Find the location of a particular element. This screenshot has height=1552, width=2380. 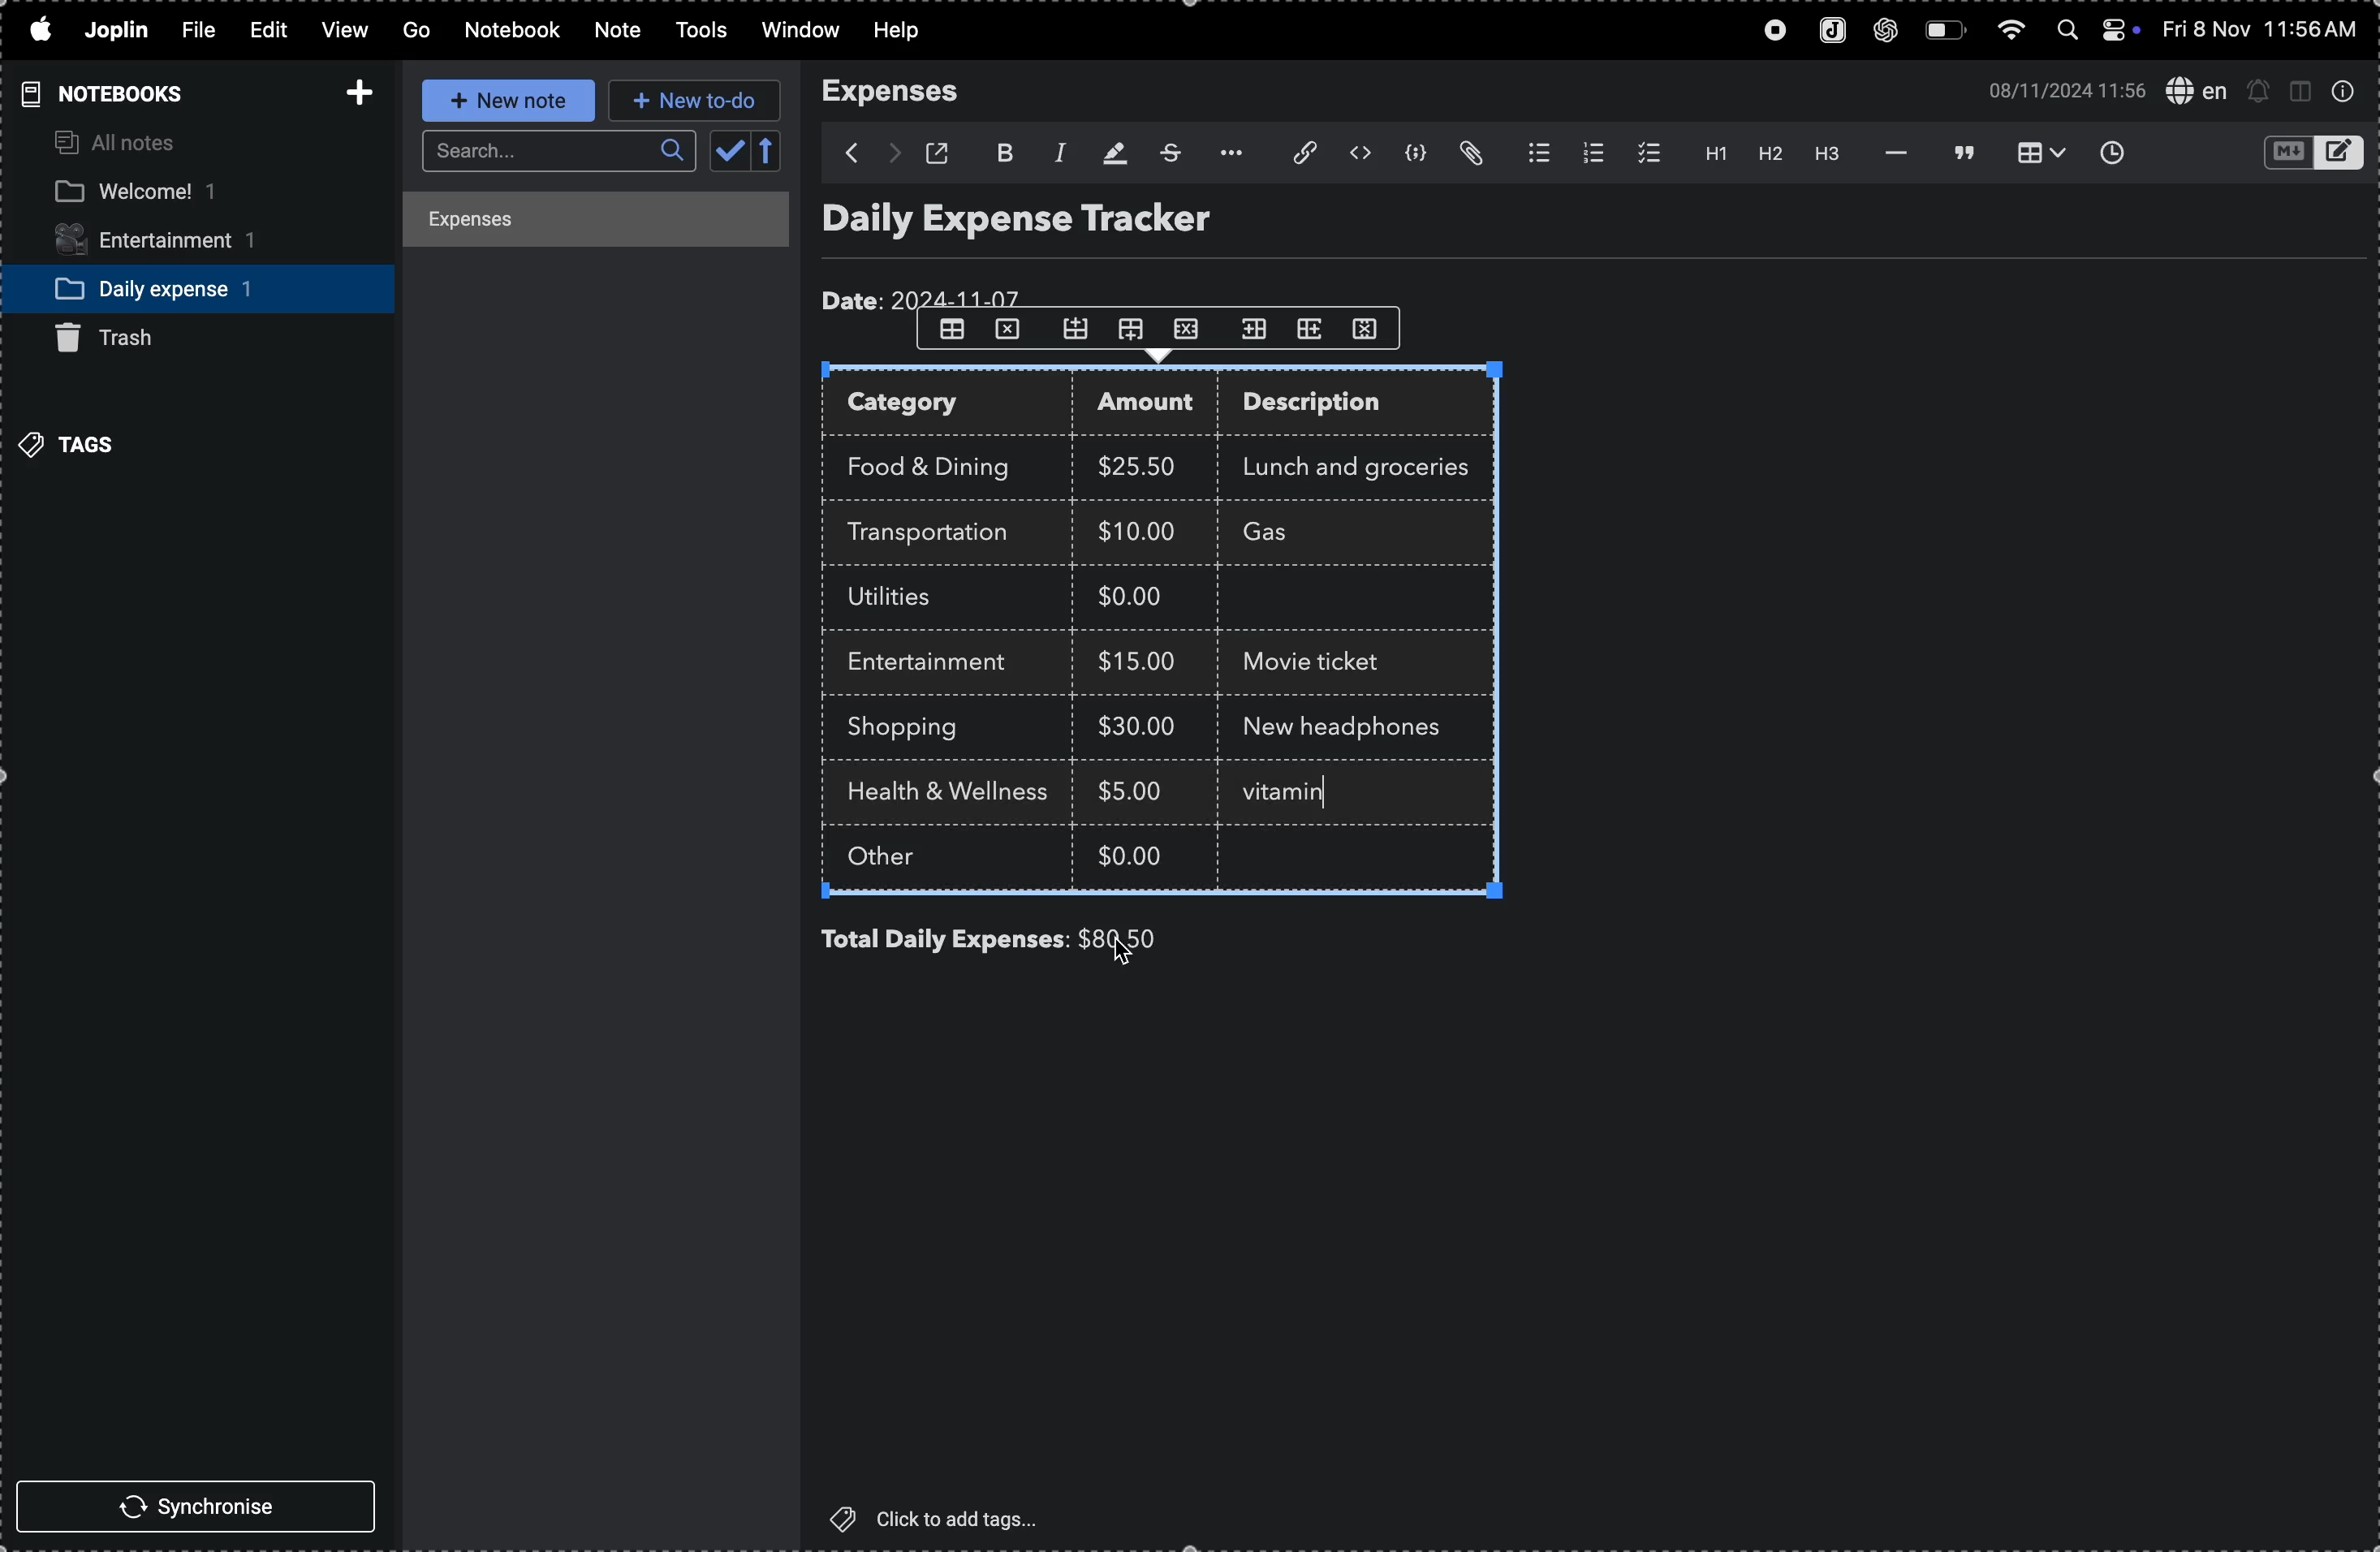

Gas is located at coordinates (1302, 534).